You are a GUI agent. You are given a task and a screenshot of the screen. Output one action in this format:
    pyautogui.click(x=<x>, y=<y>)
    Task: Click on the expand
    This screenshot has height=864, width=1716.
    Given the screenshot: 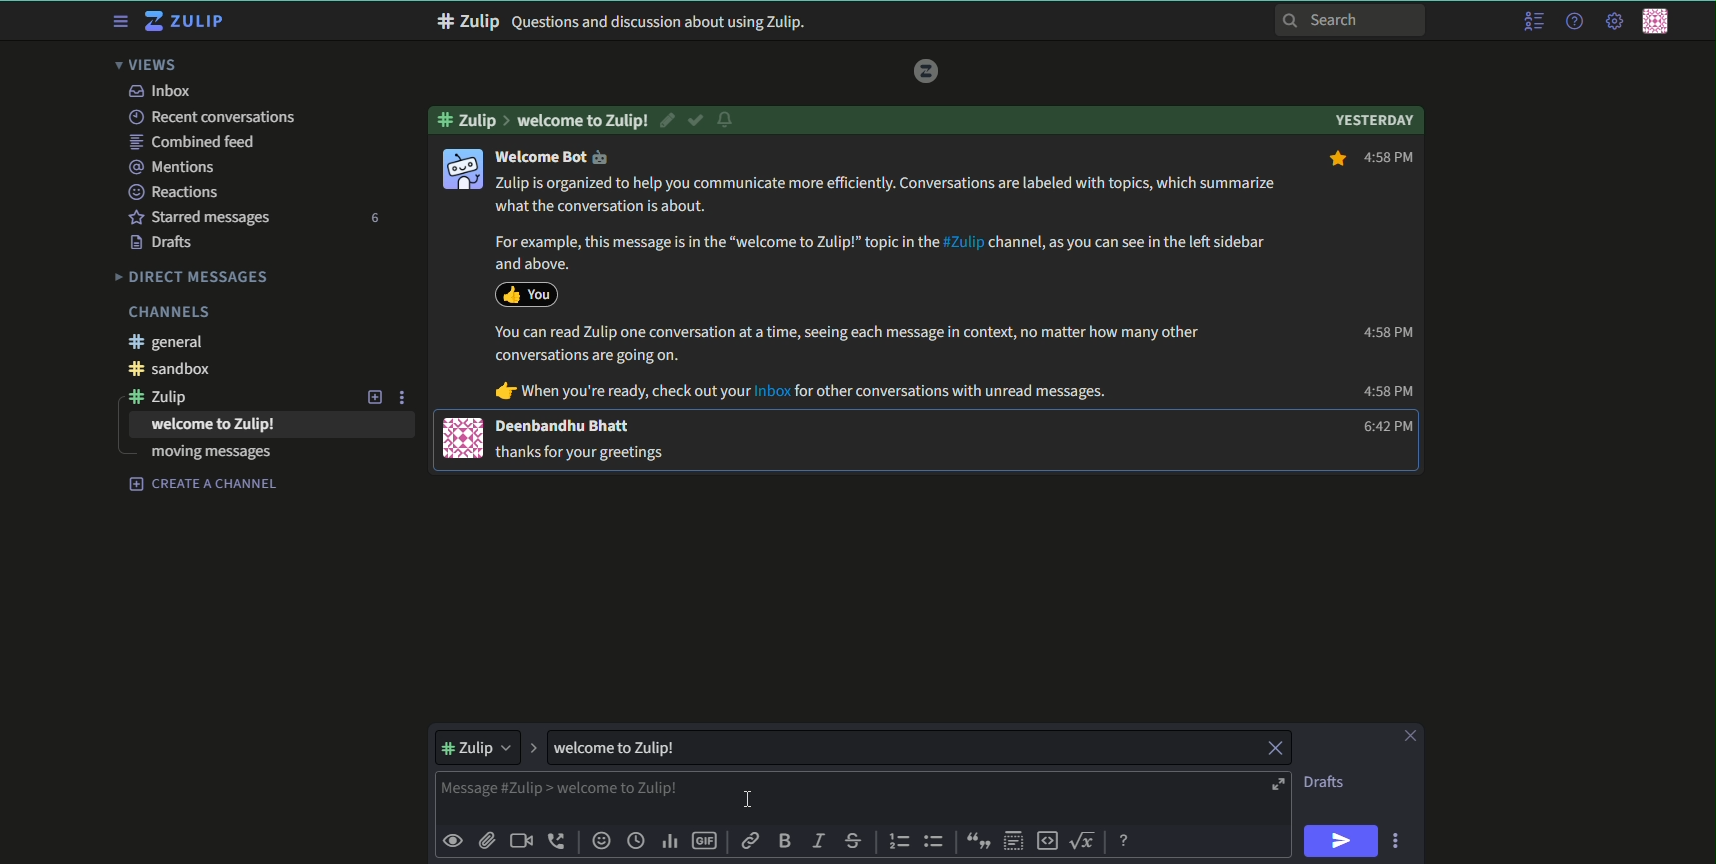 What is the action you would take?
    pyautogui.click(x=533, y=746)
    